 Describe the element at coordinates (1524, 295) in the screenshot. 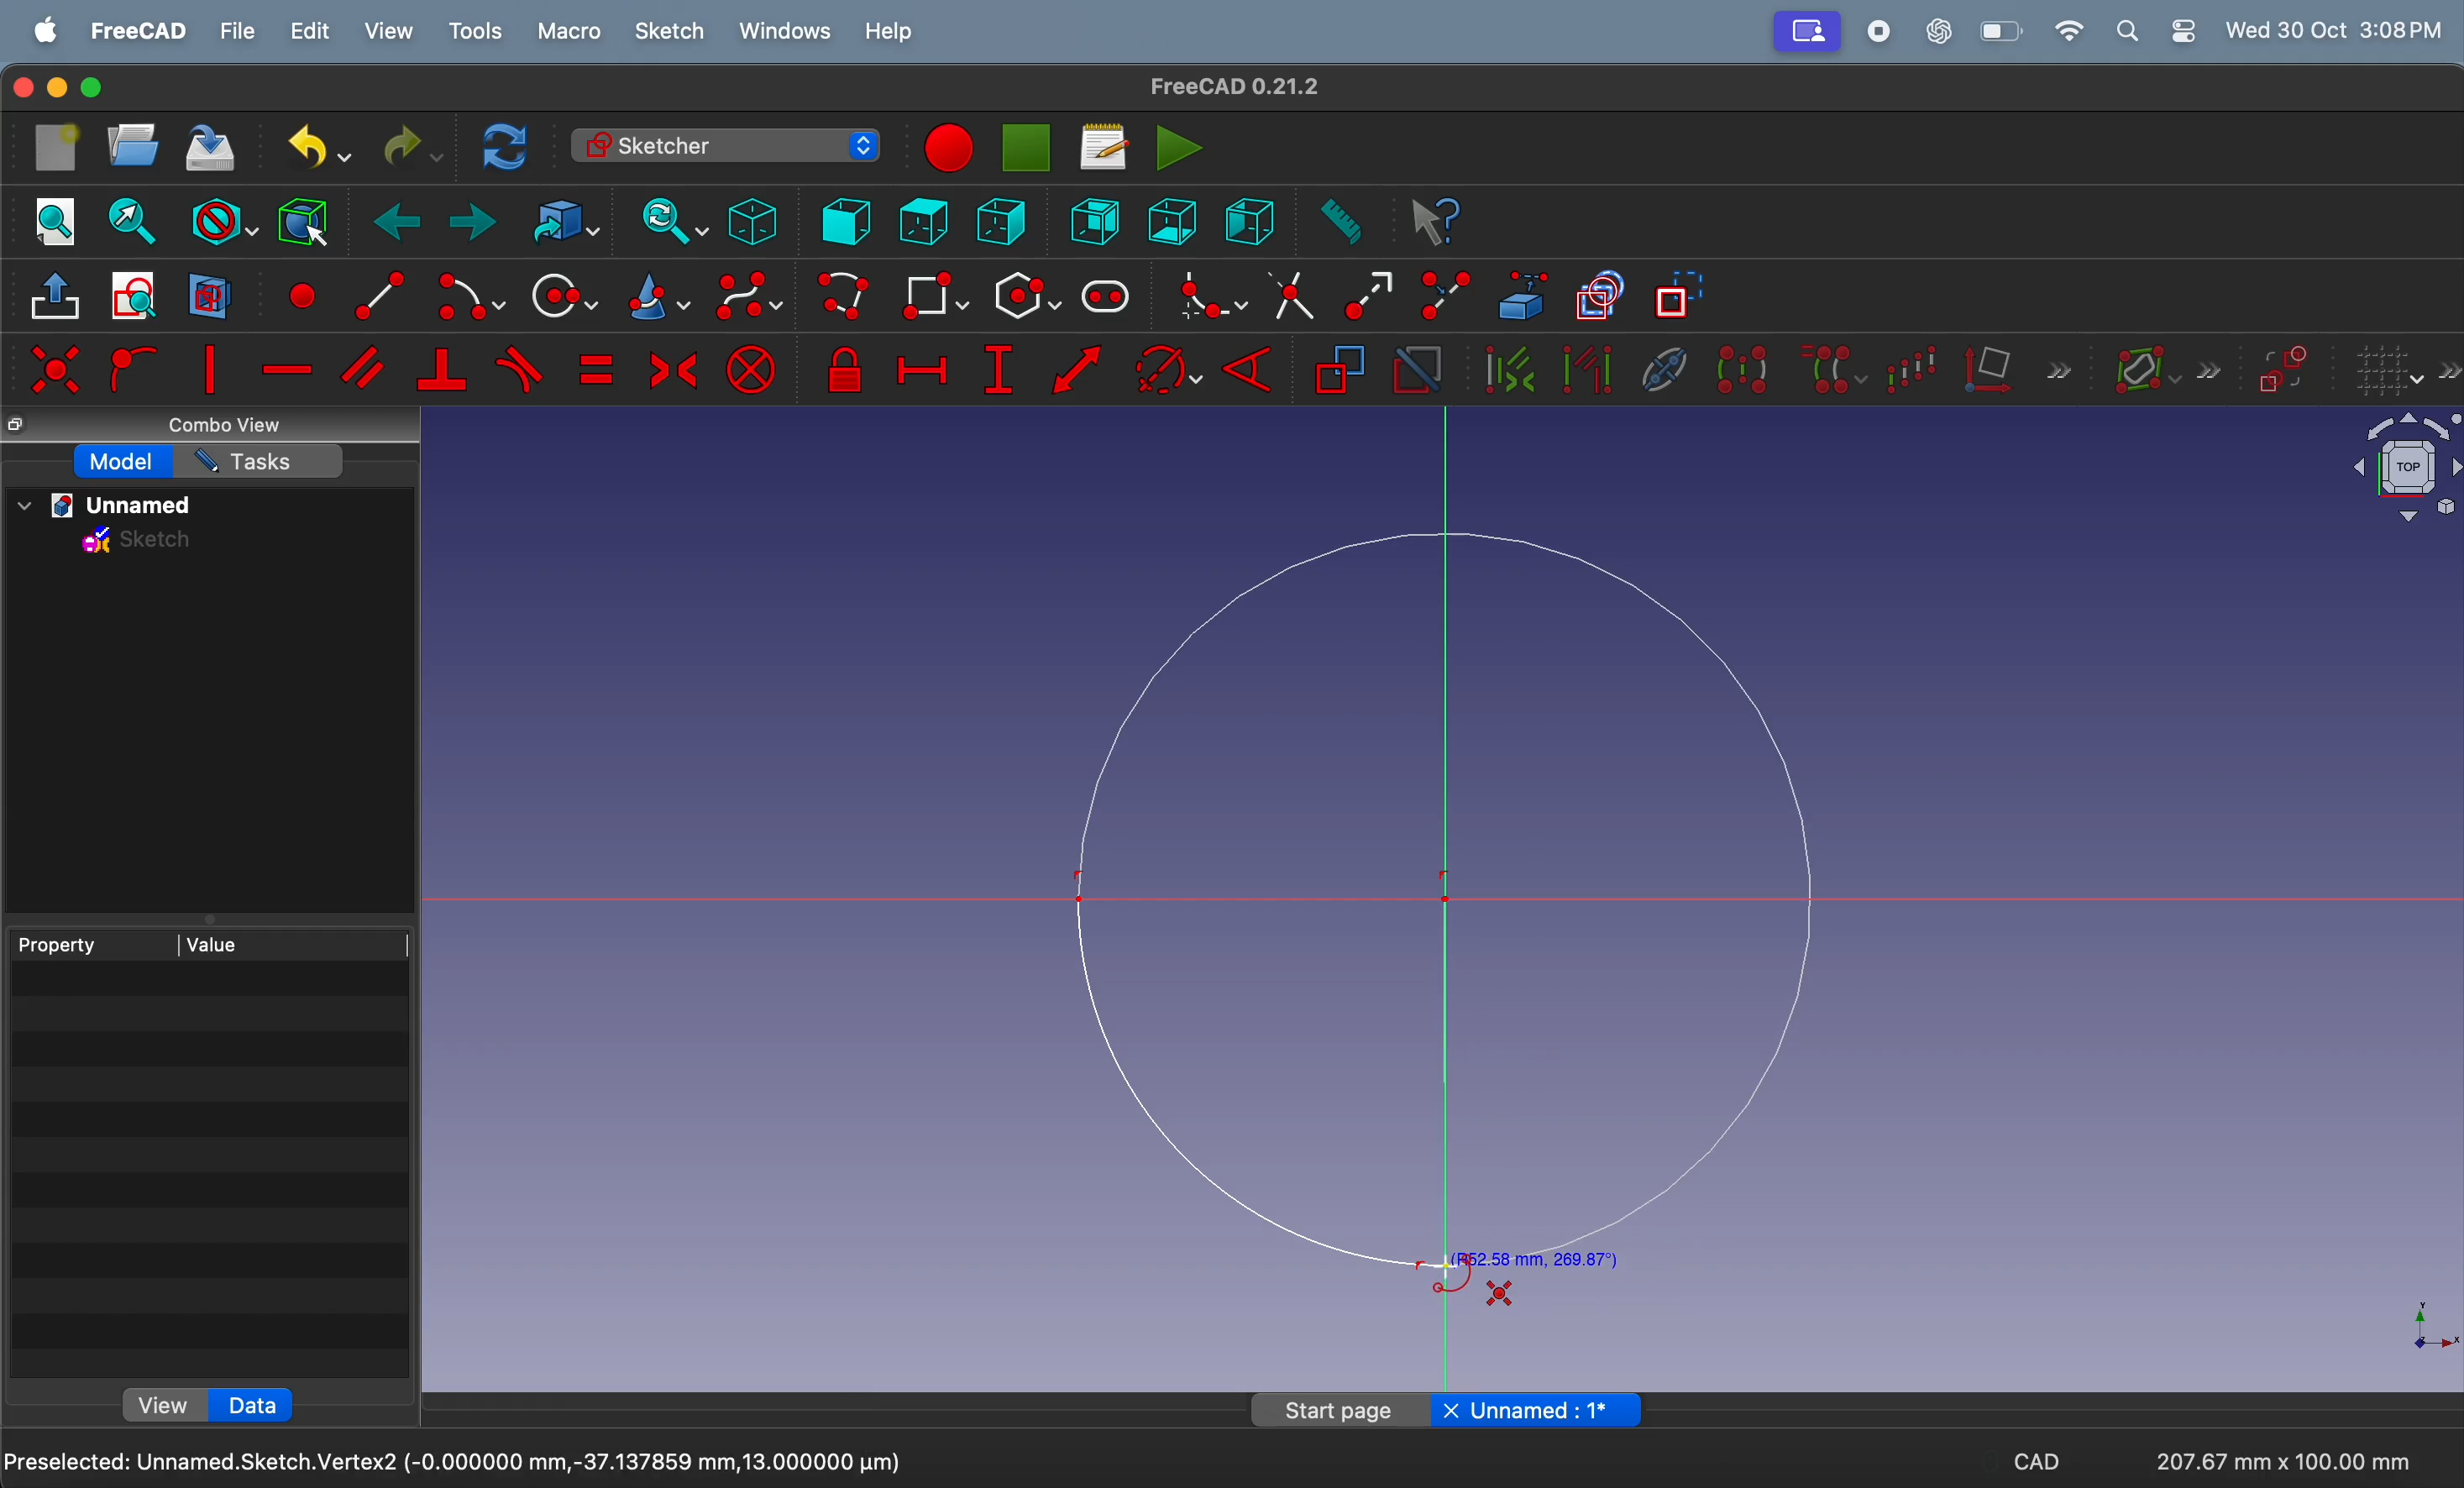

I see `create external geometry` at that location.